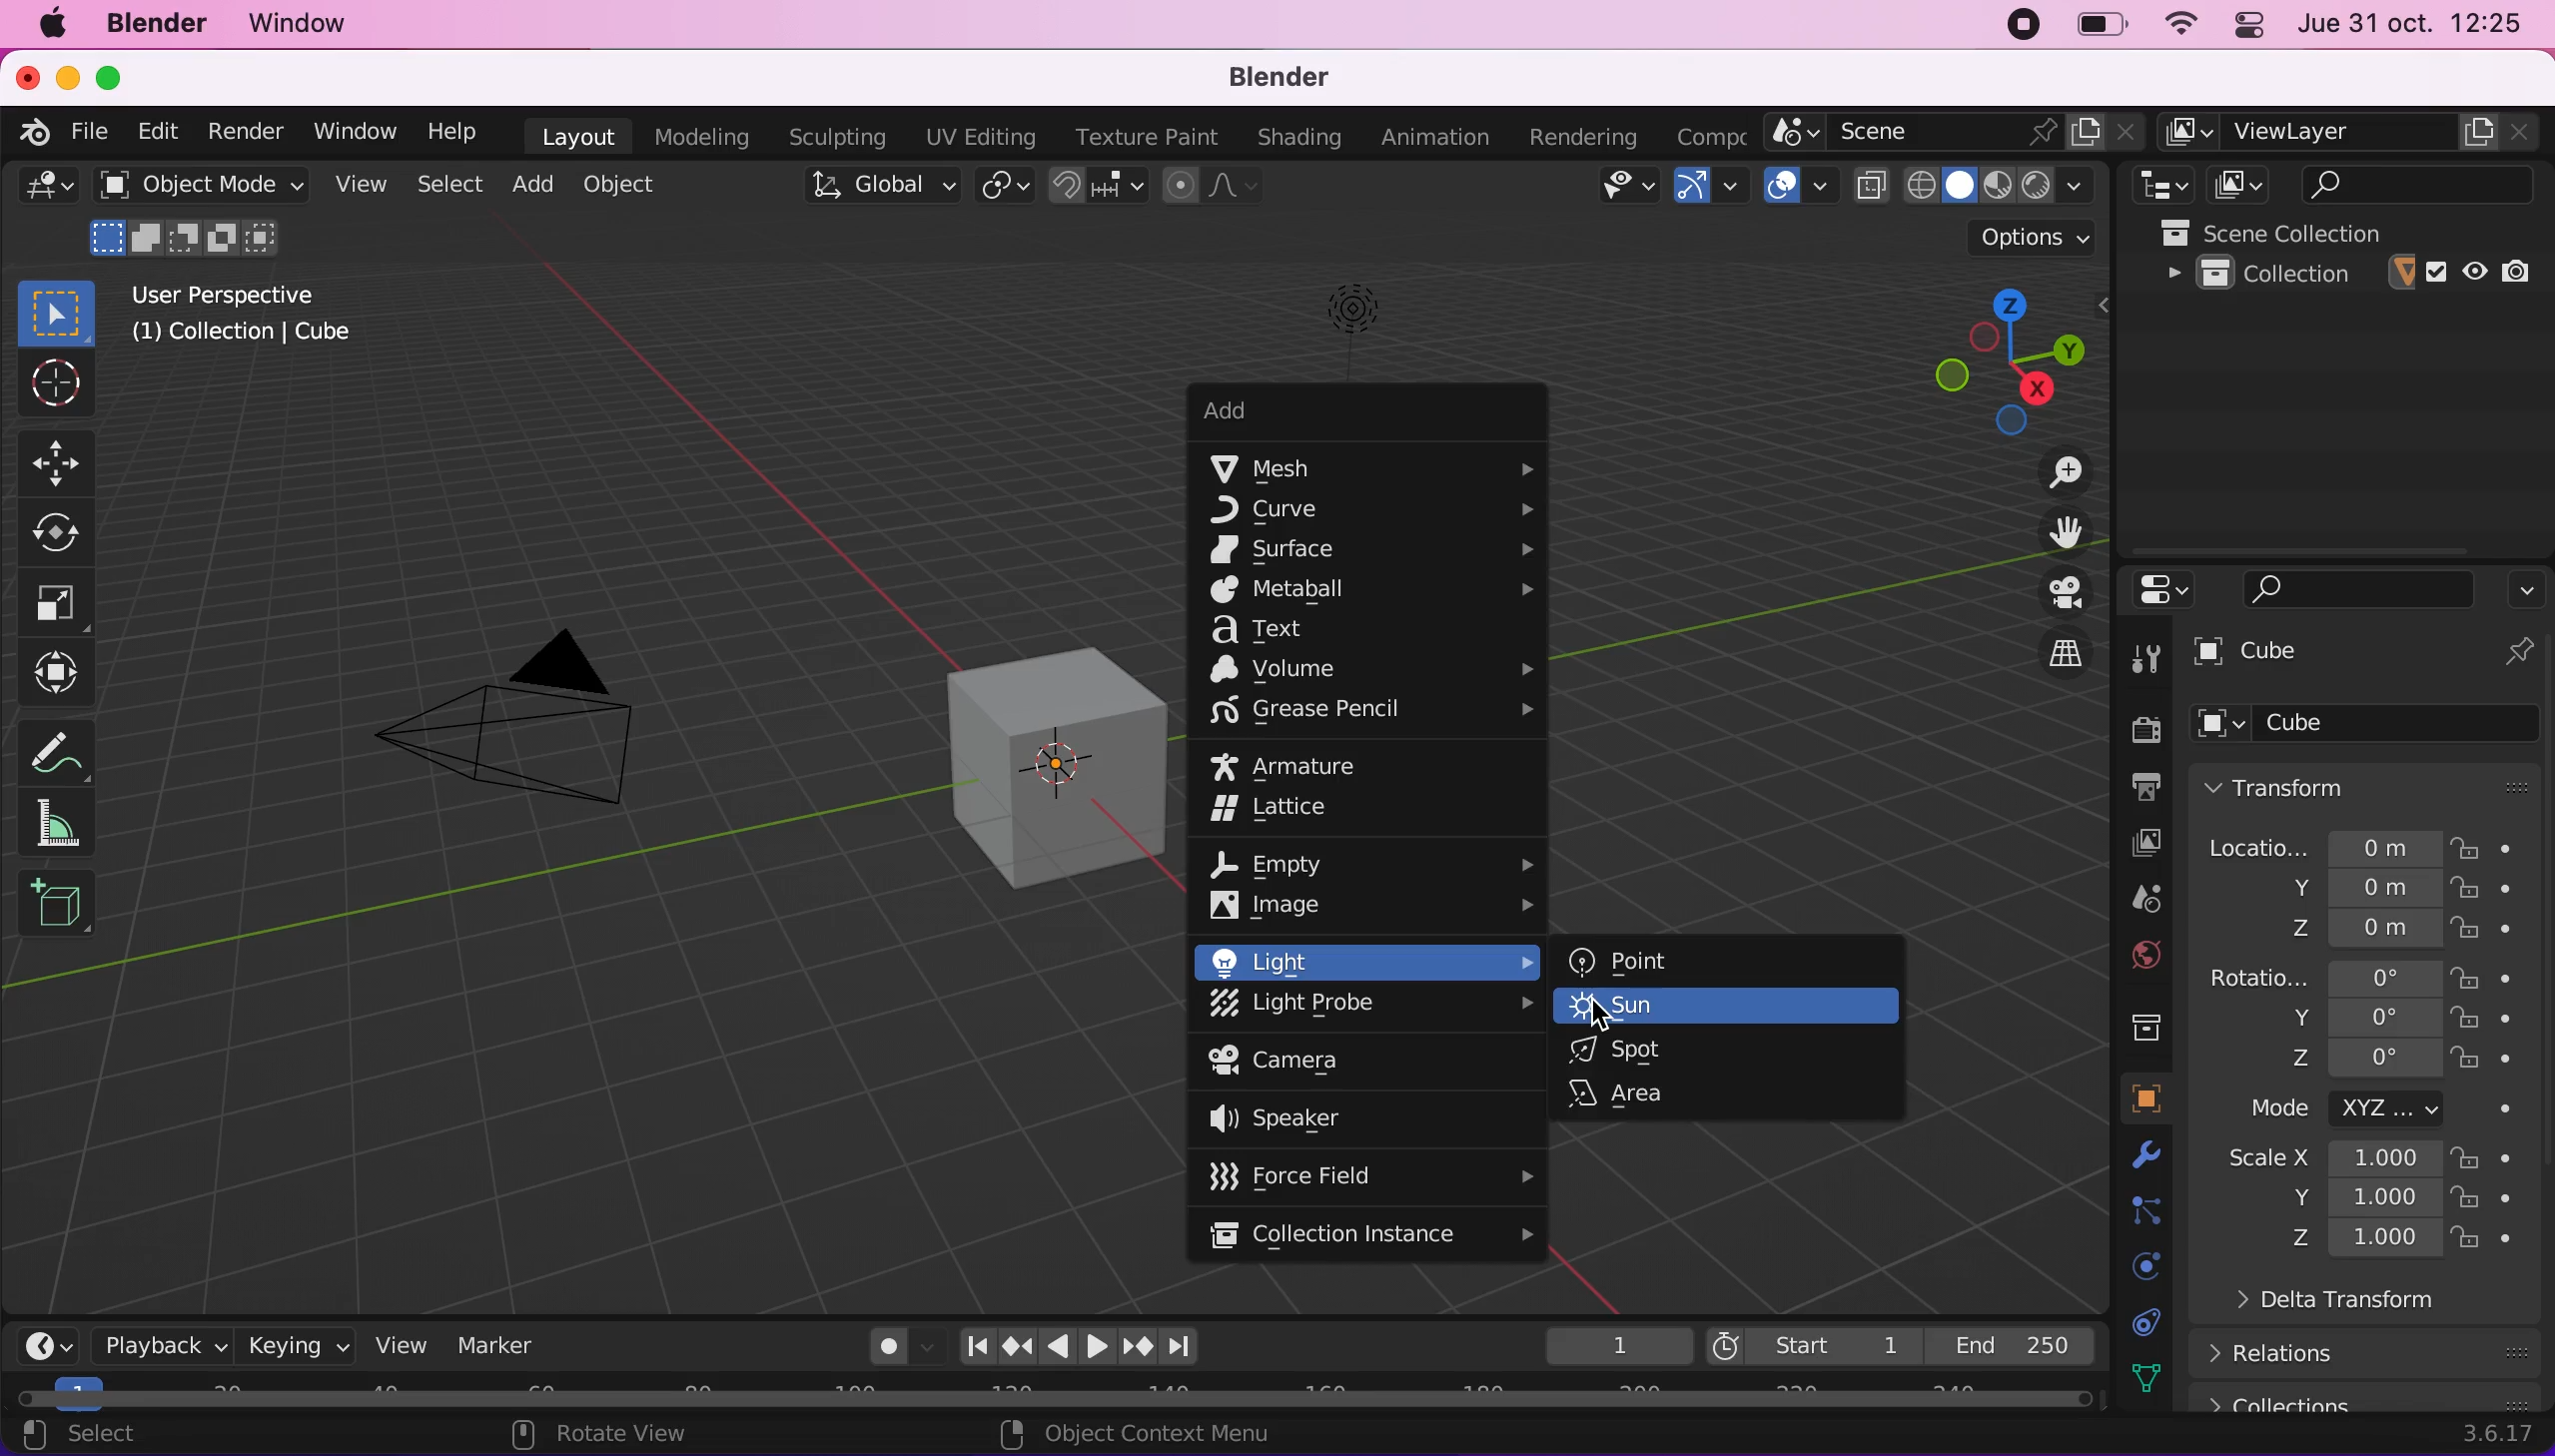  I want to click on text, so click(1290, 630).